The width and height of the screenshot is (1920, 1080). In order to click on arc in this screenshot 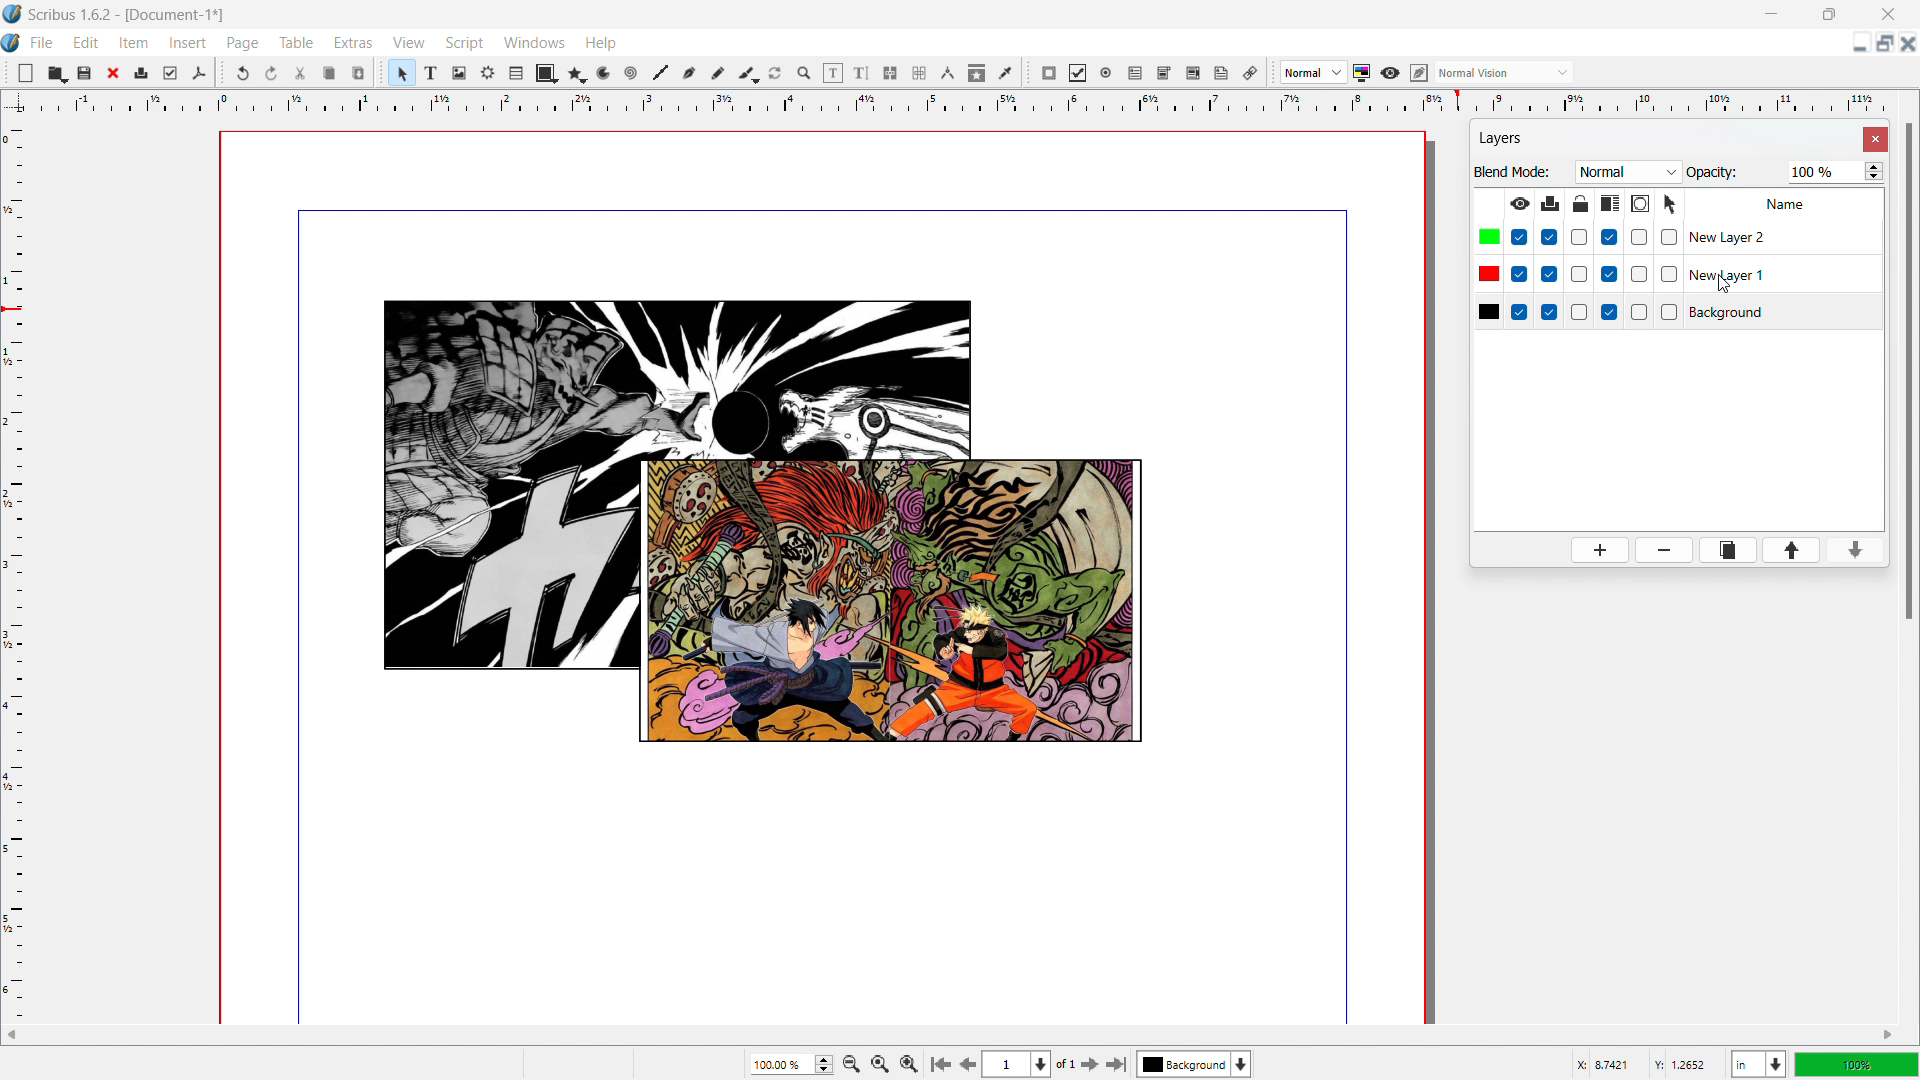, I will do `click(605, 72)`.